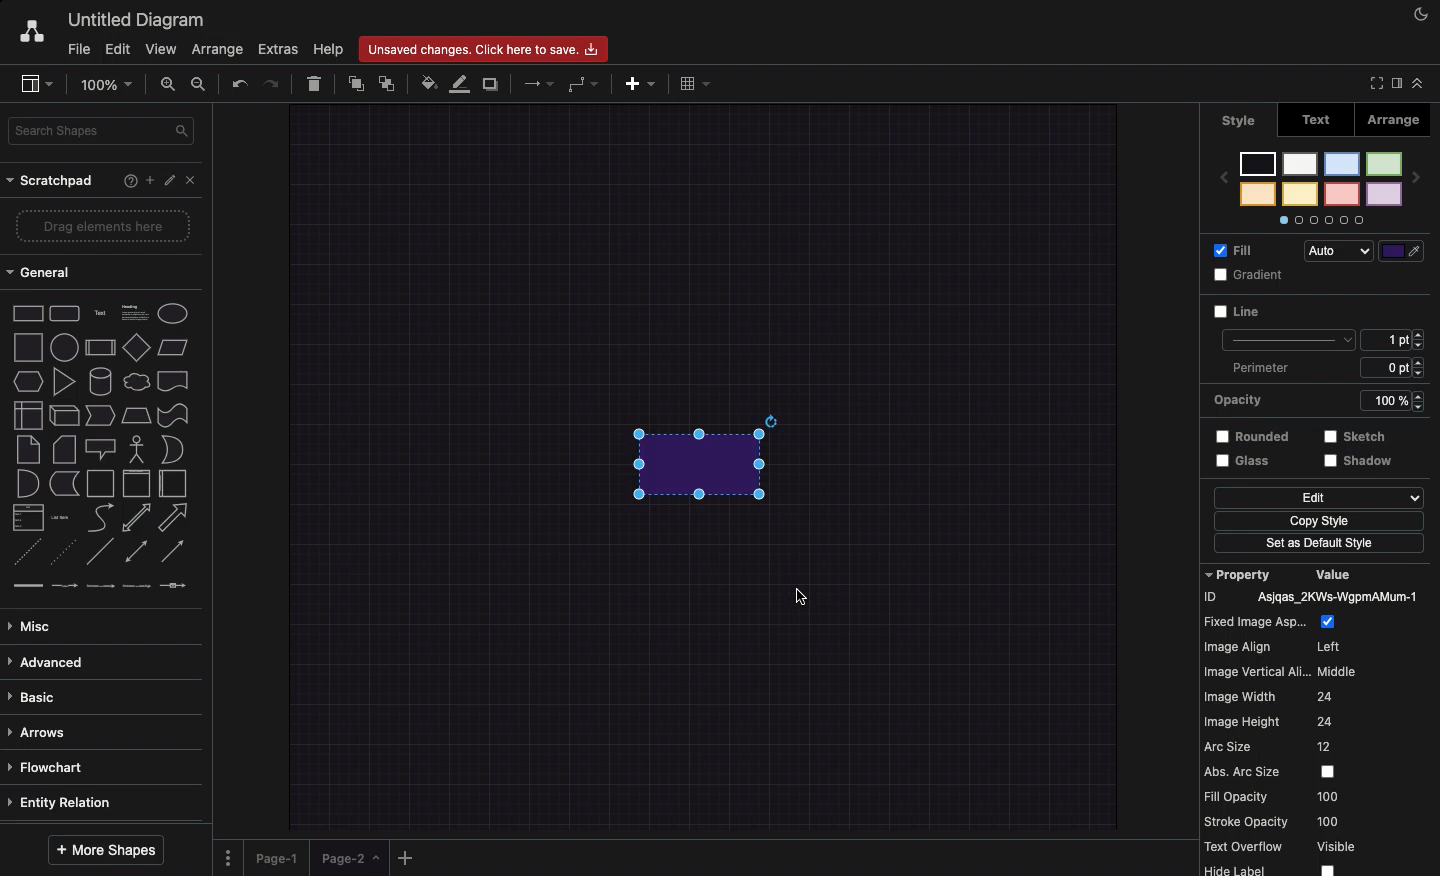 The width and height of the screenshot is (1440, 876). What do you see at coordinates (26, 345) in the screenshot?
I see `square` at bounding box center [26, 345].